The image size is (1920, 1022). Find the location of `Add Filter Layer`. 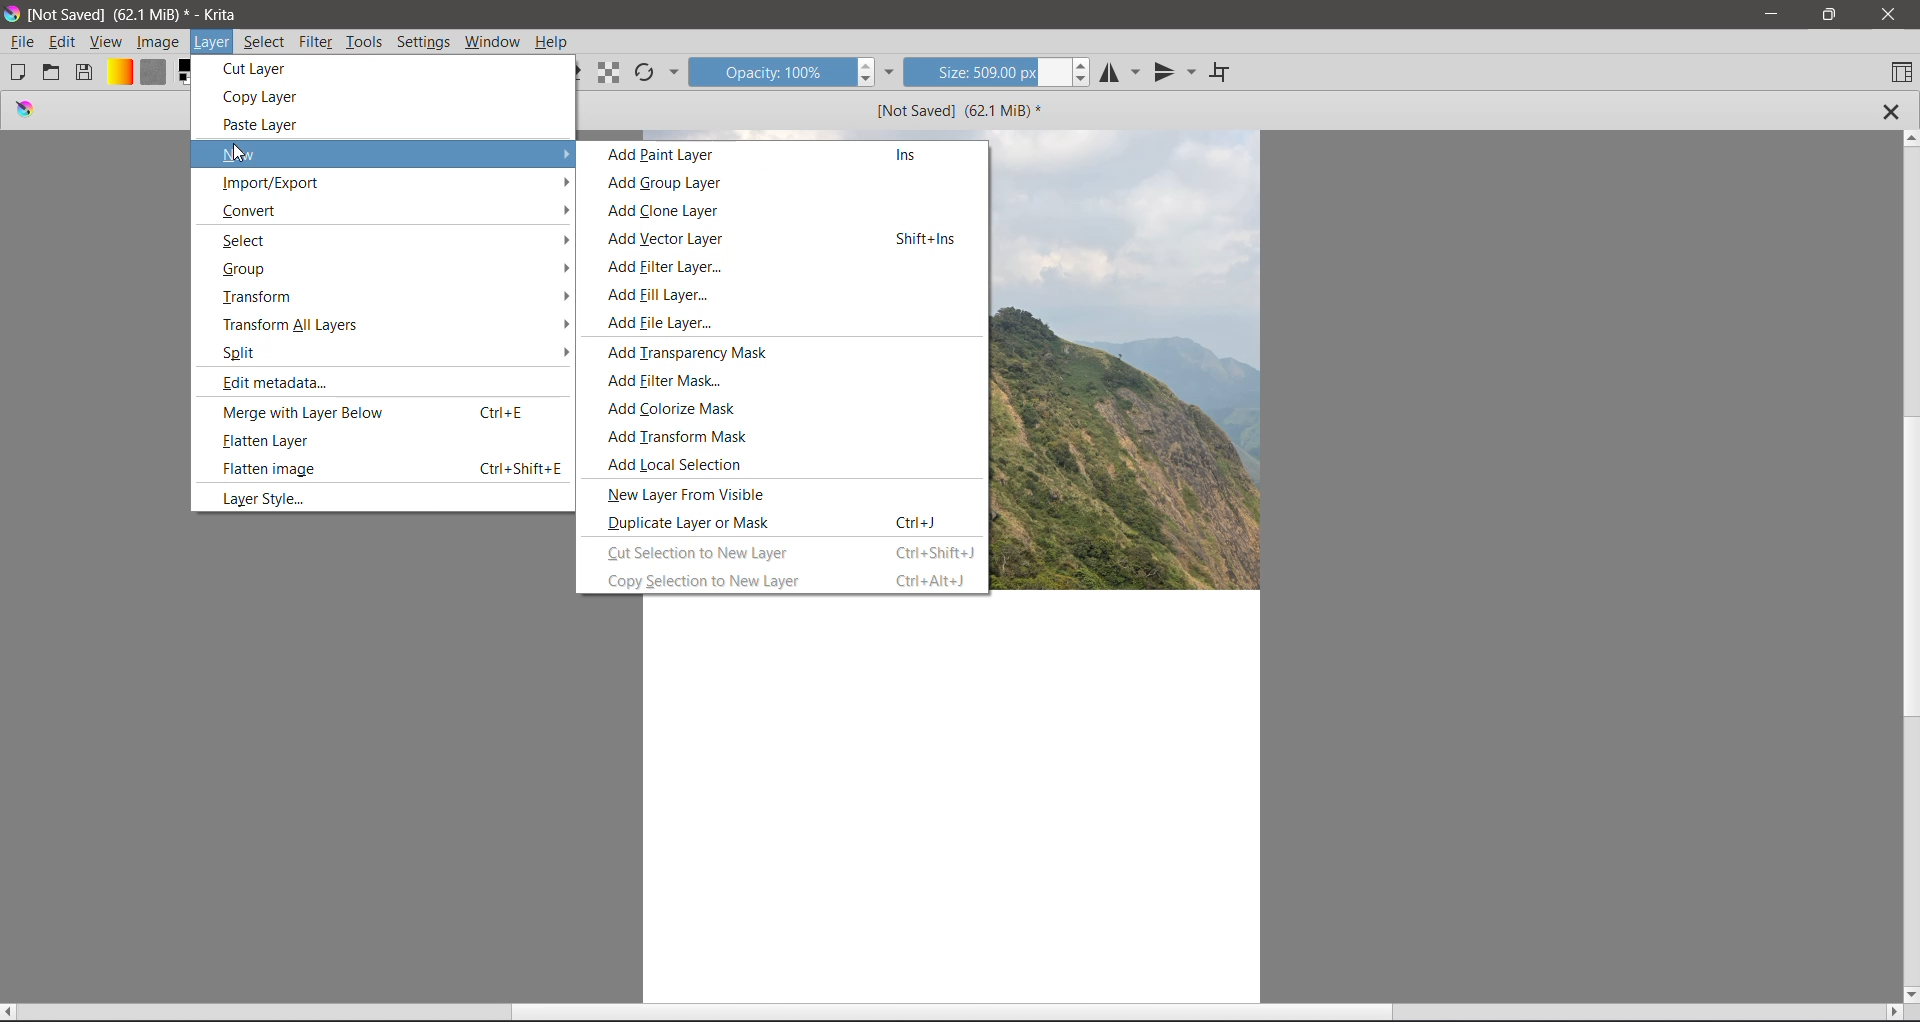

Add Filter Layer is located at coordinates (664, 266).